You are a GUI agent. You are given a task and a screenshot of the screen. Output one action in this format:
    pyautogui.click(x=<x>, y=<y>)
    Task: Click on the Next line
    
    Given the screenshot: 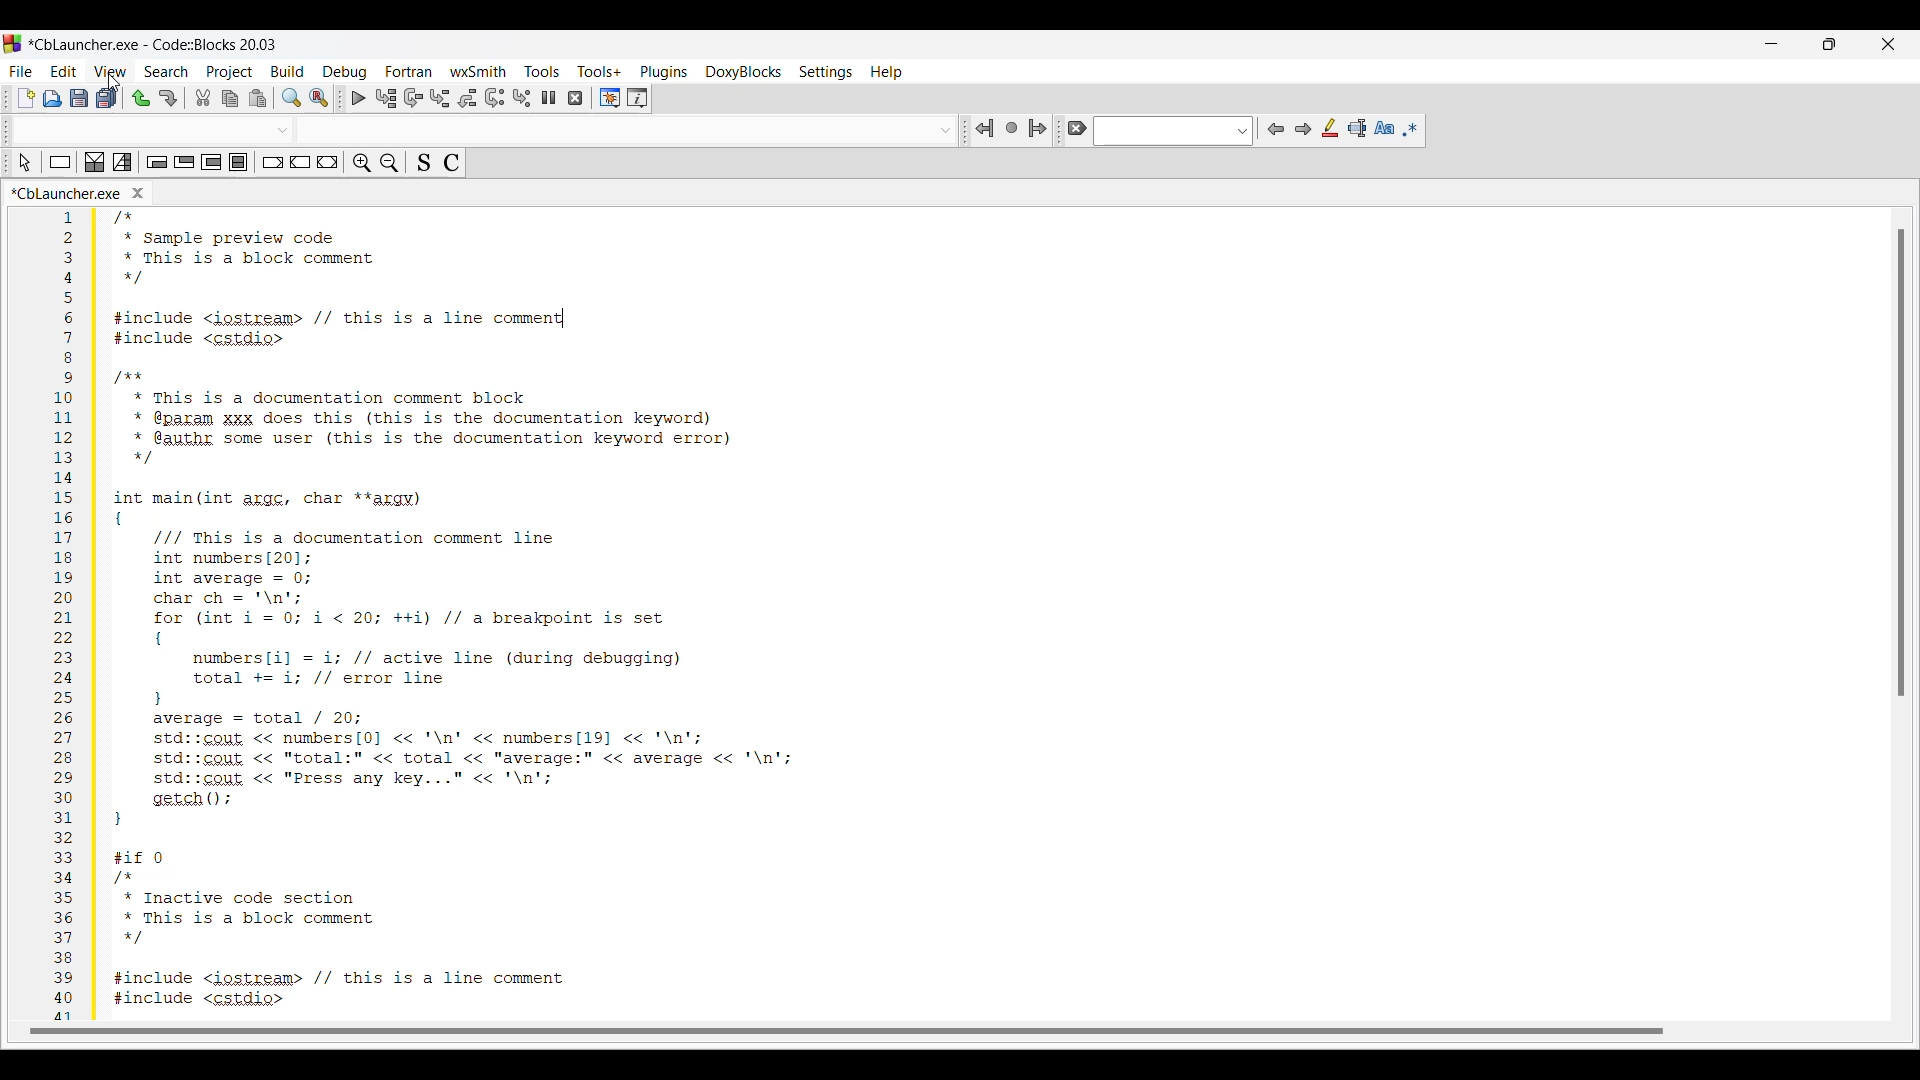 What is the action you would take?
    pyautogui.click(x=413, y=98)
    